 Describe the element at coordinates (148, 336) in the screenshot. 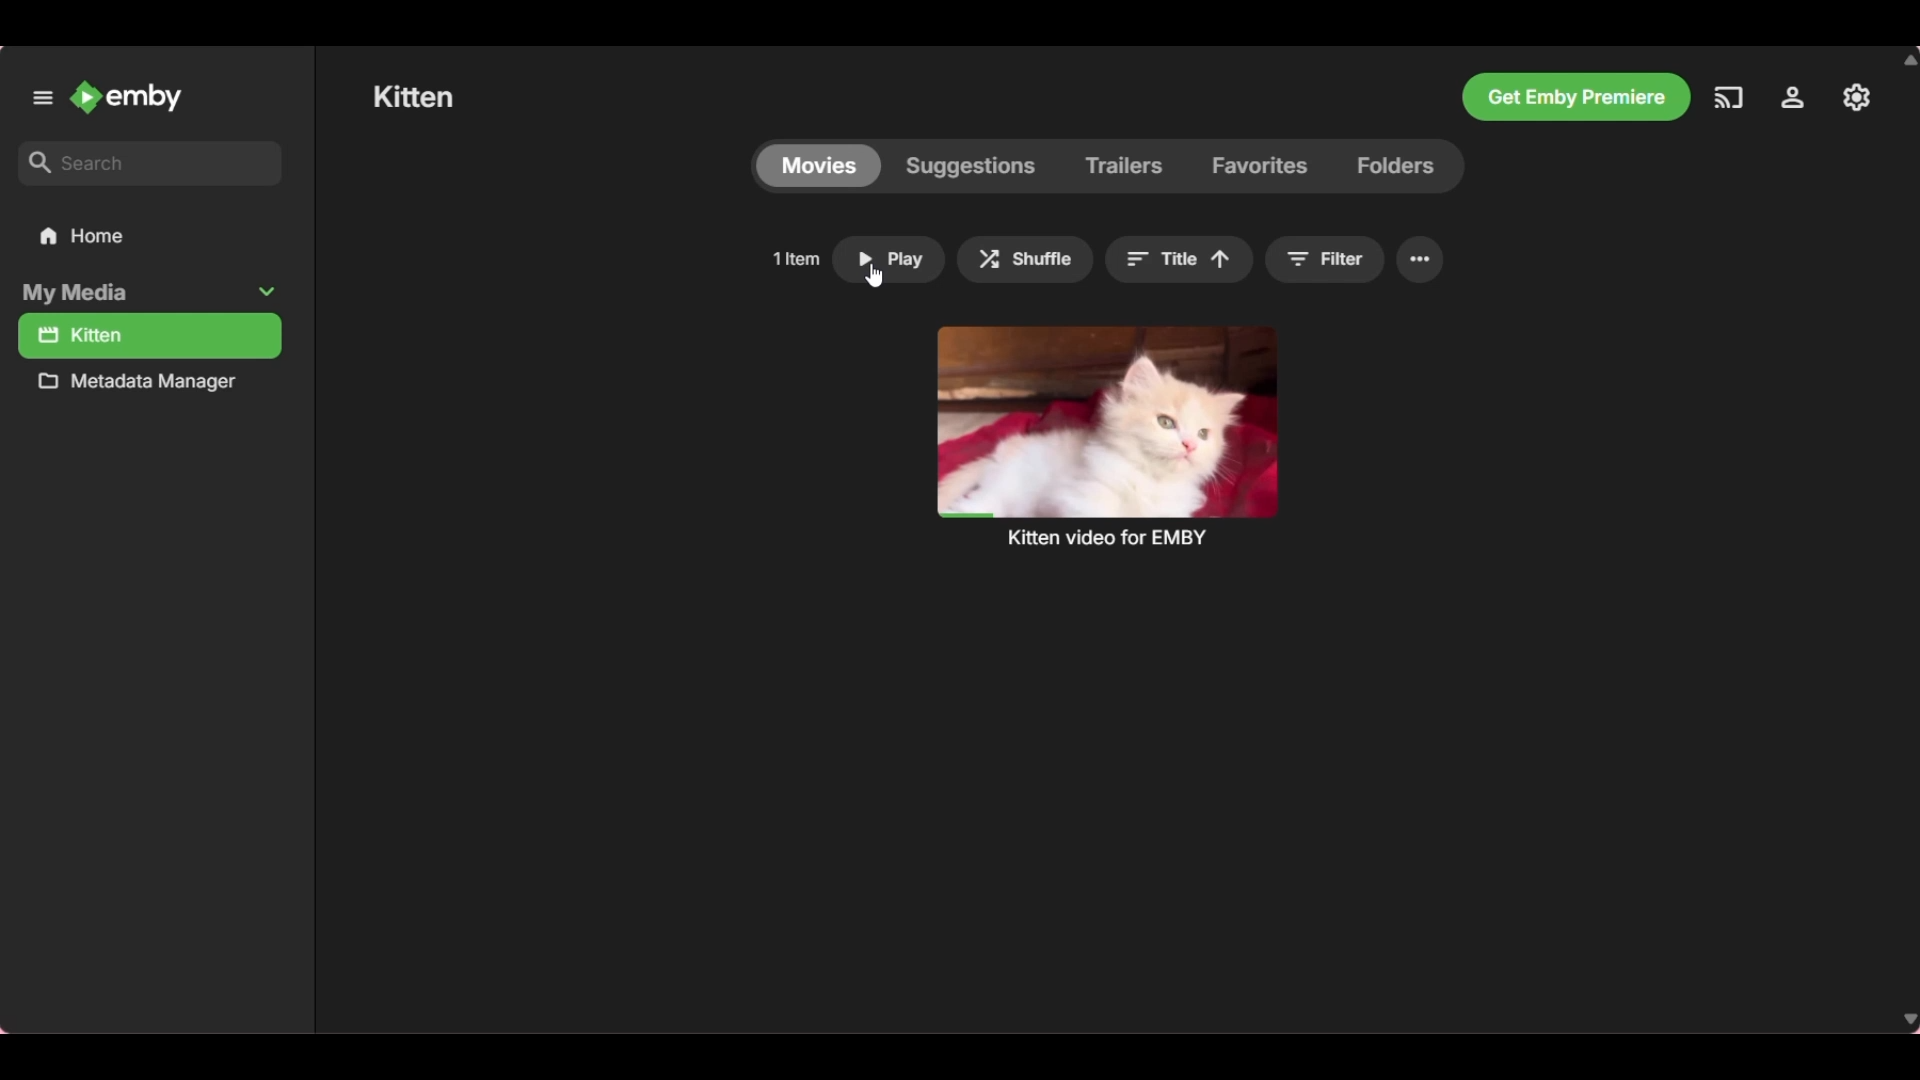

I see `Current folder highlighted` at that location.